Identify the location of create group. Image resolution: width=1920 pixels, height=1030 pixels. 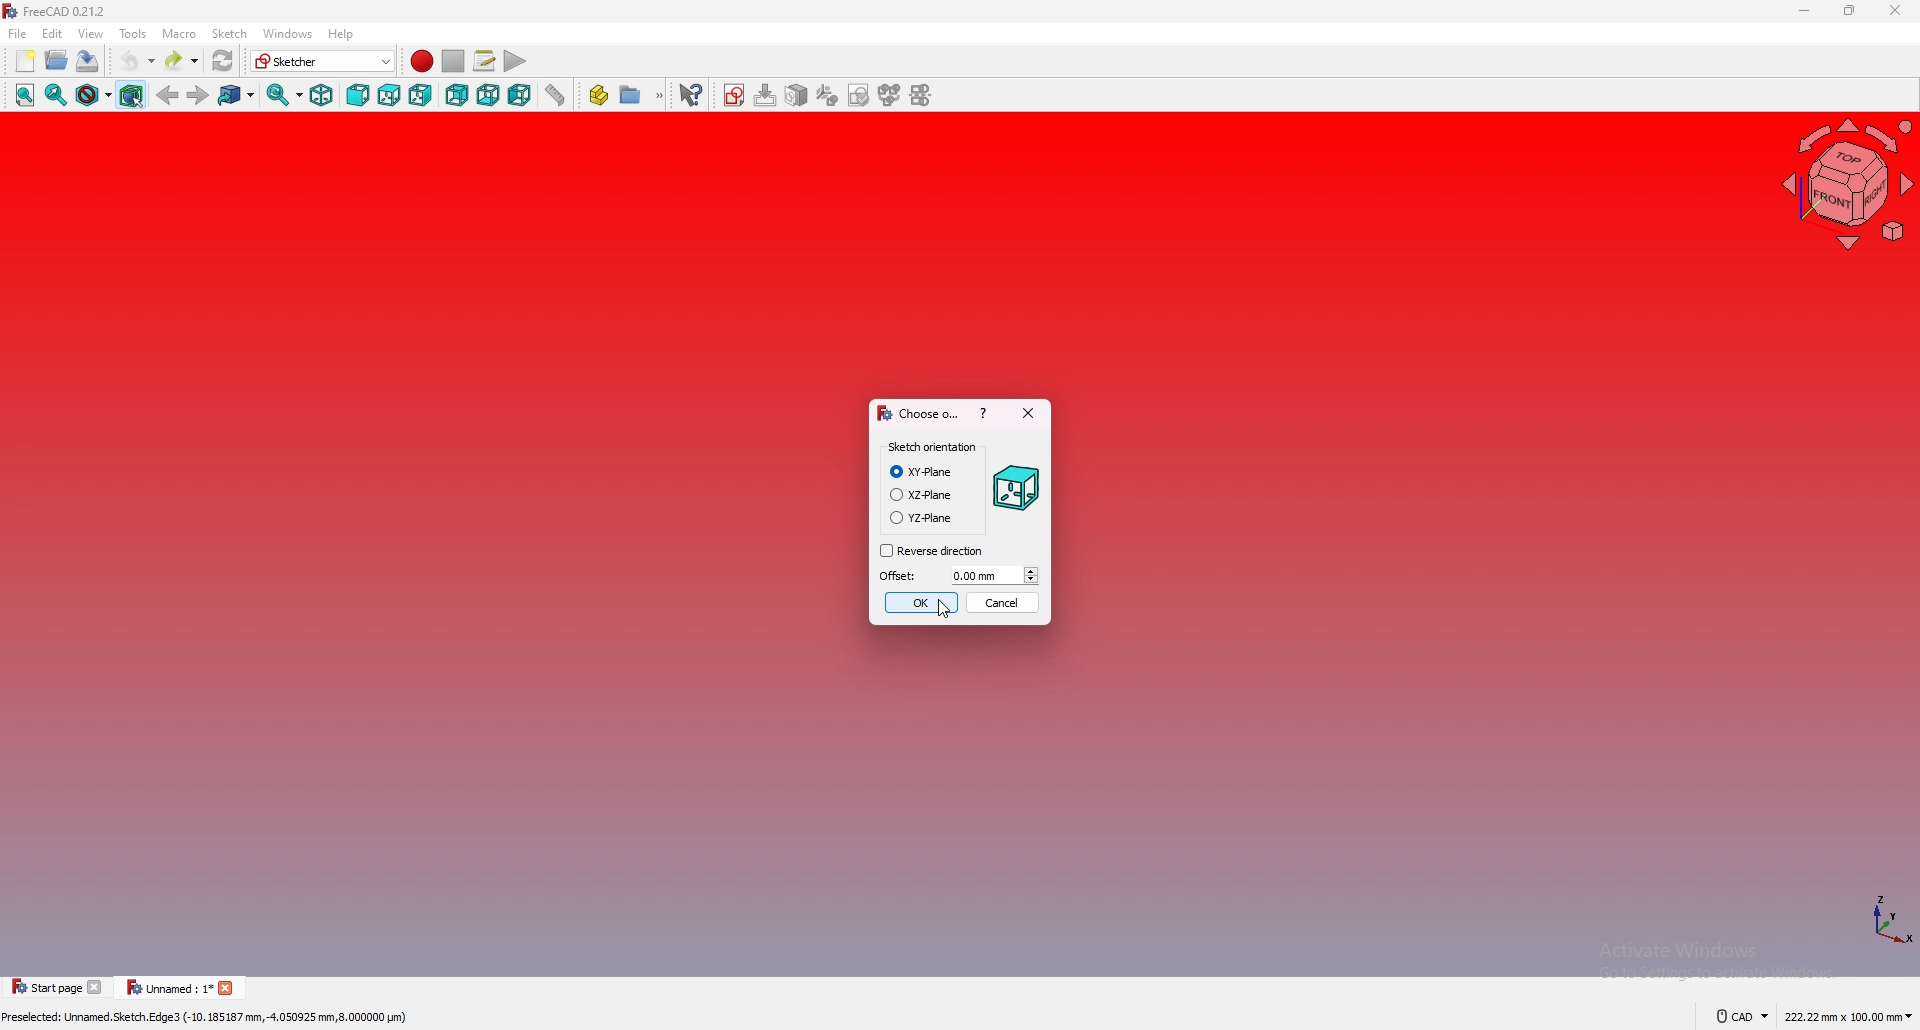
(641, 97).